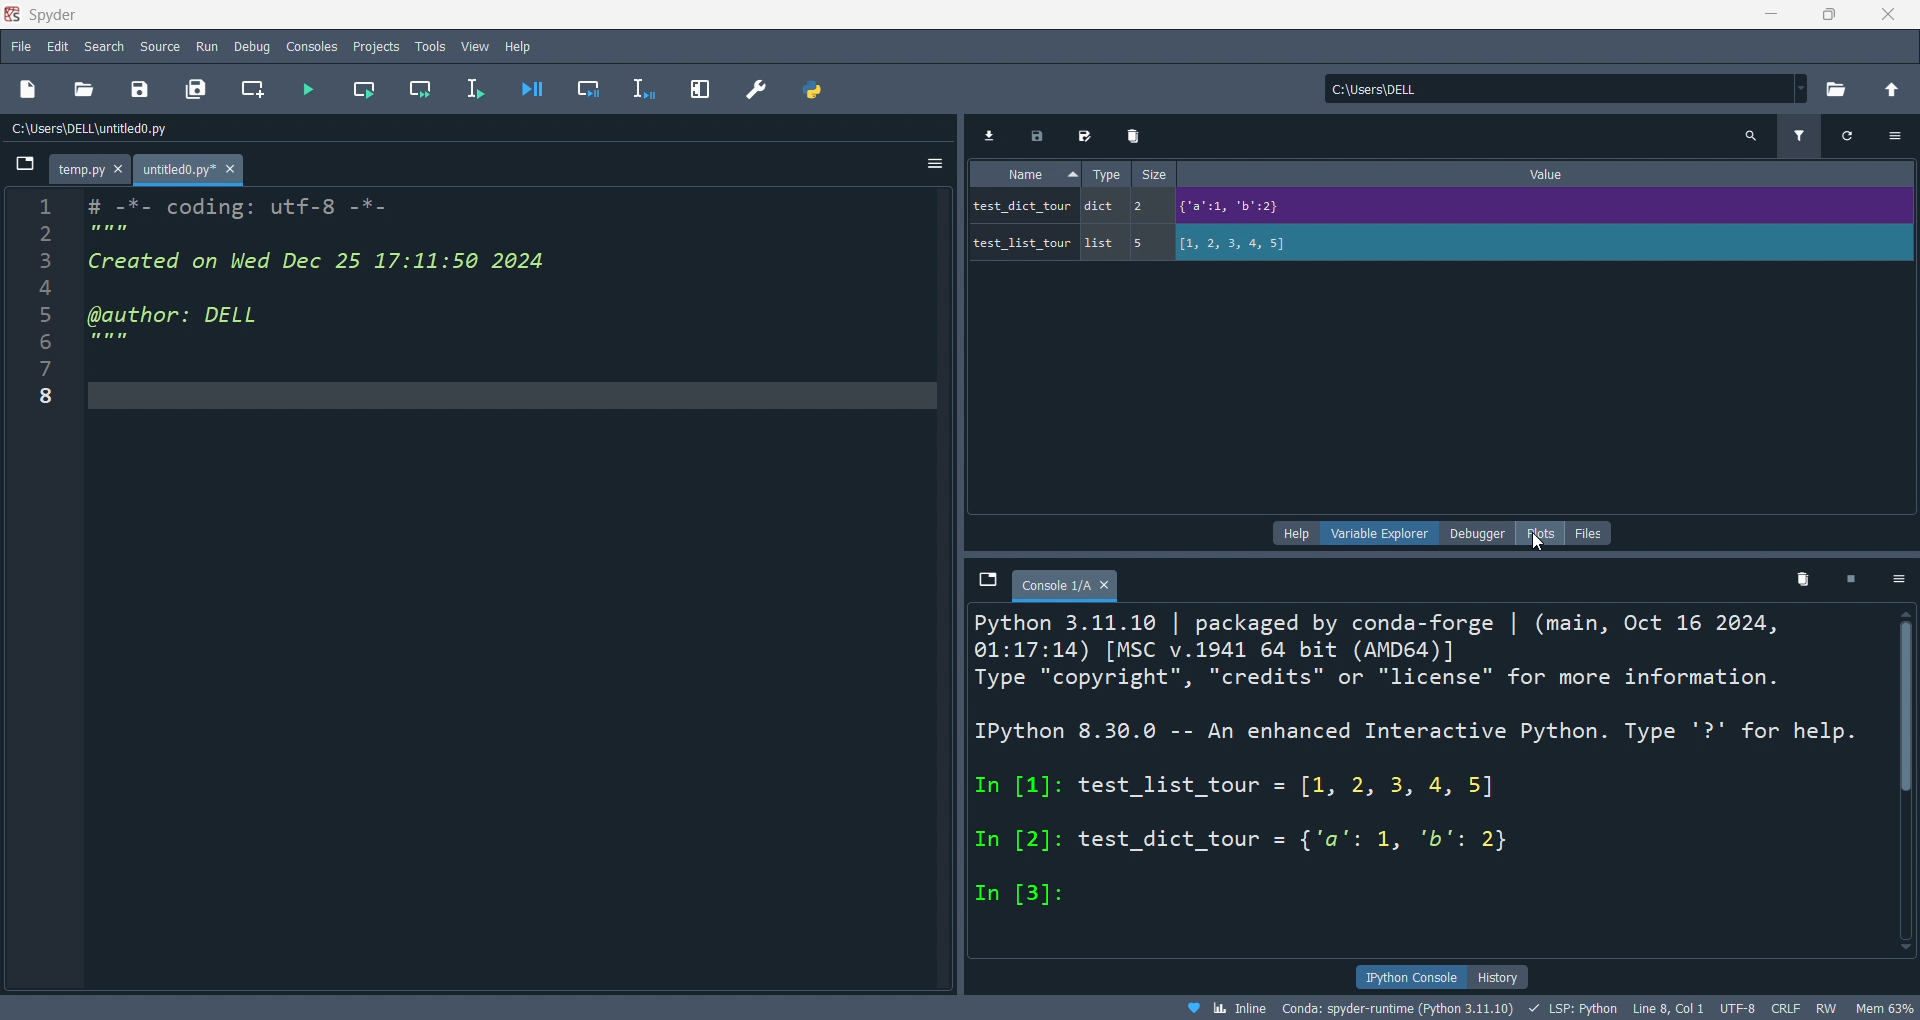 This screenshot has width=1920, height=1020. What do you see at coordinates (1883, 1008) in the screenshot?
I see `memory usage` at bounding box center [1883, 1008].